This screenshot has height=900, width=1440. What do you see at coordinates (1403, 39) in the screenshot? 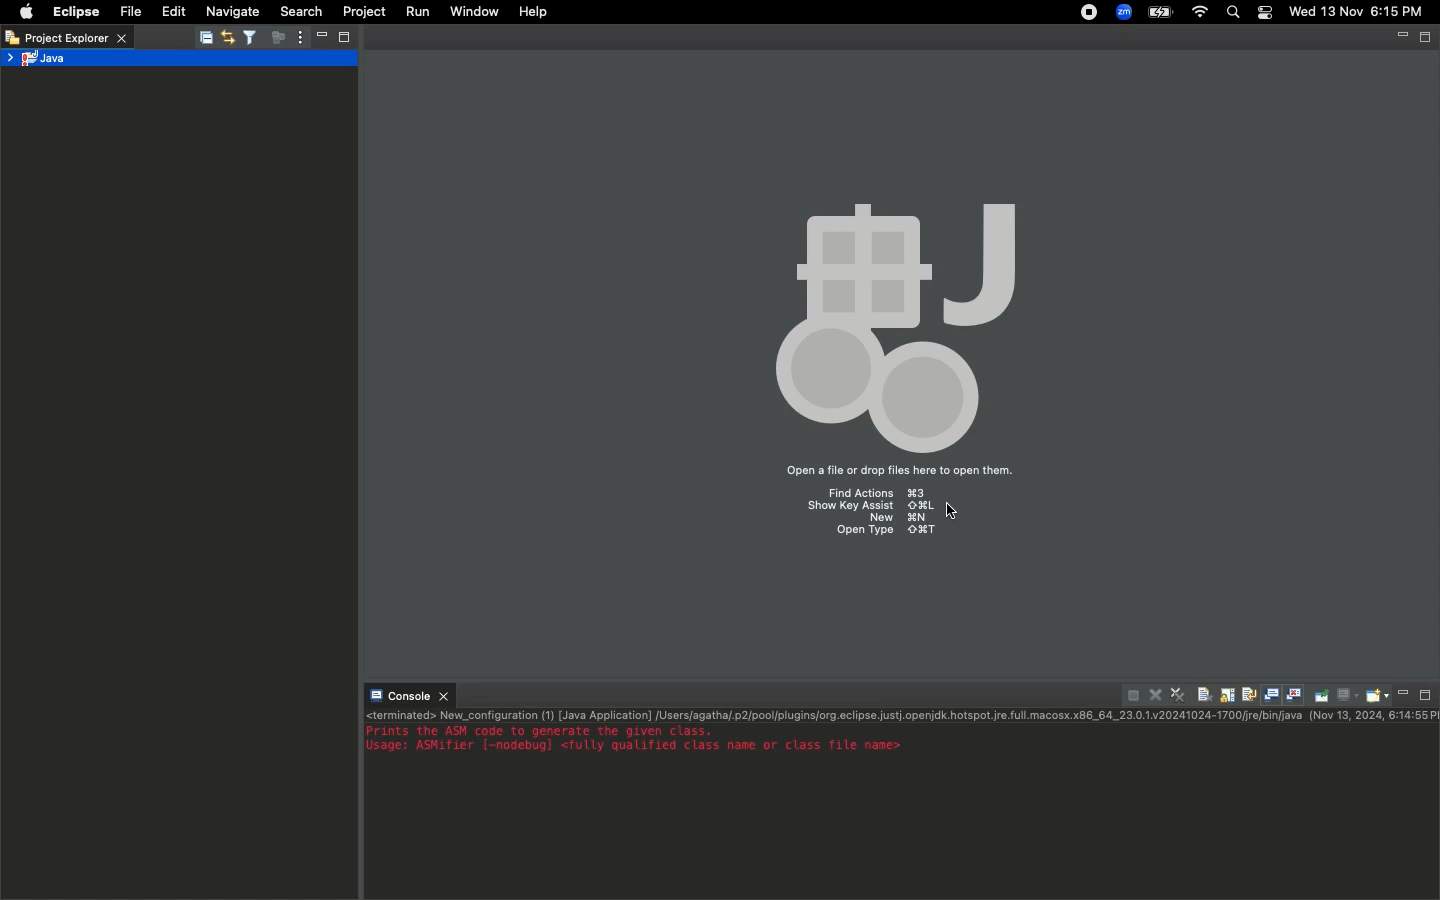
I see `minimize` at bounding box center [1403, 39].